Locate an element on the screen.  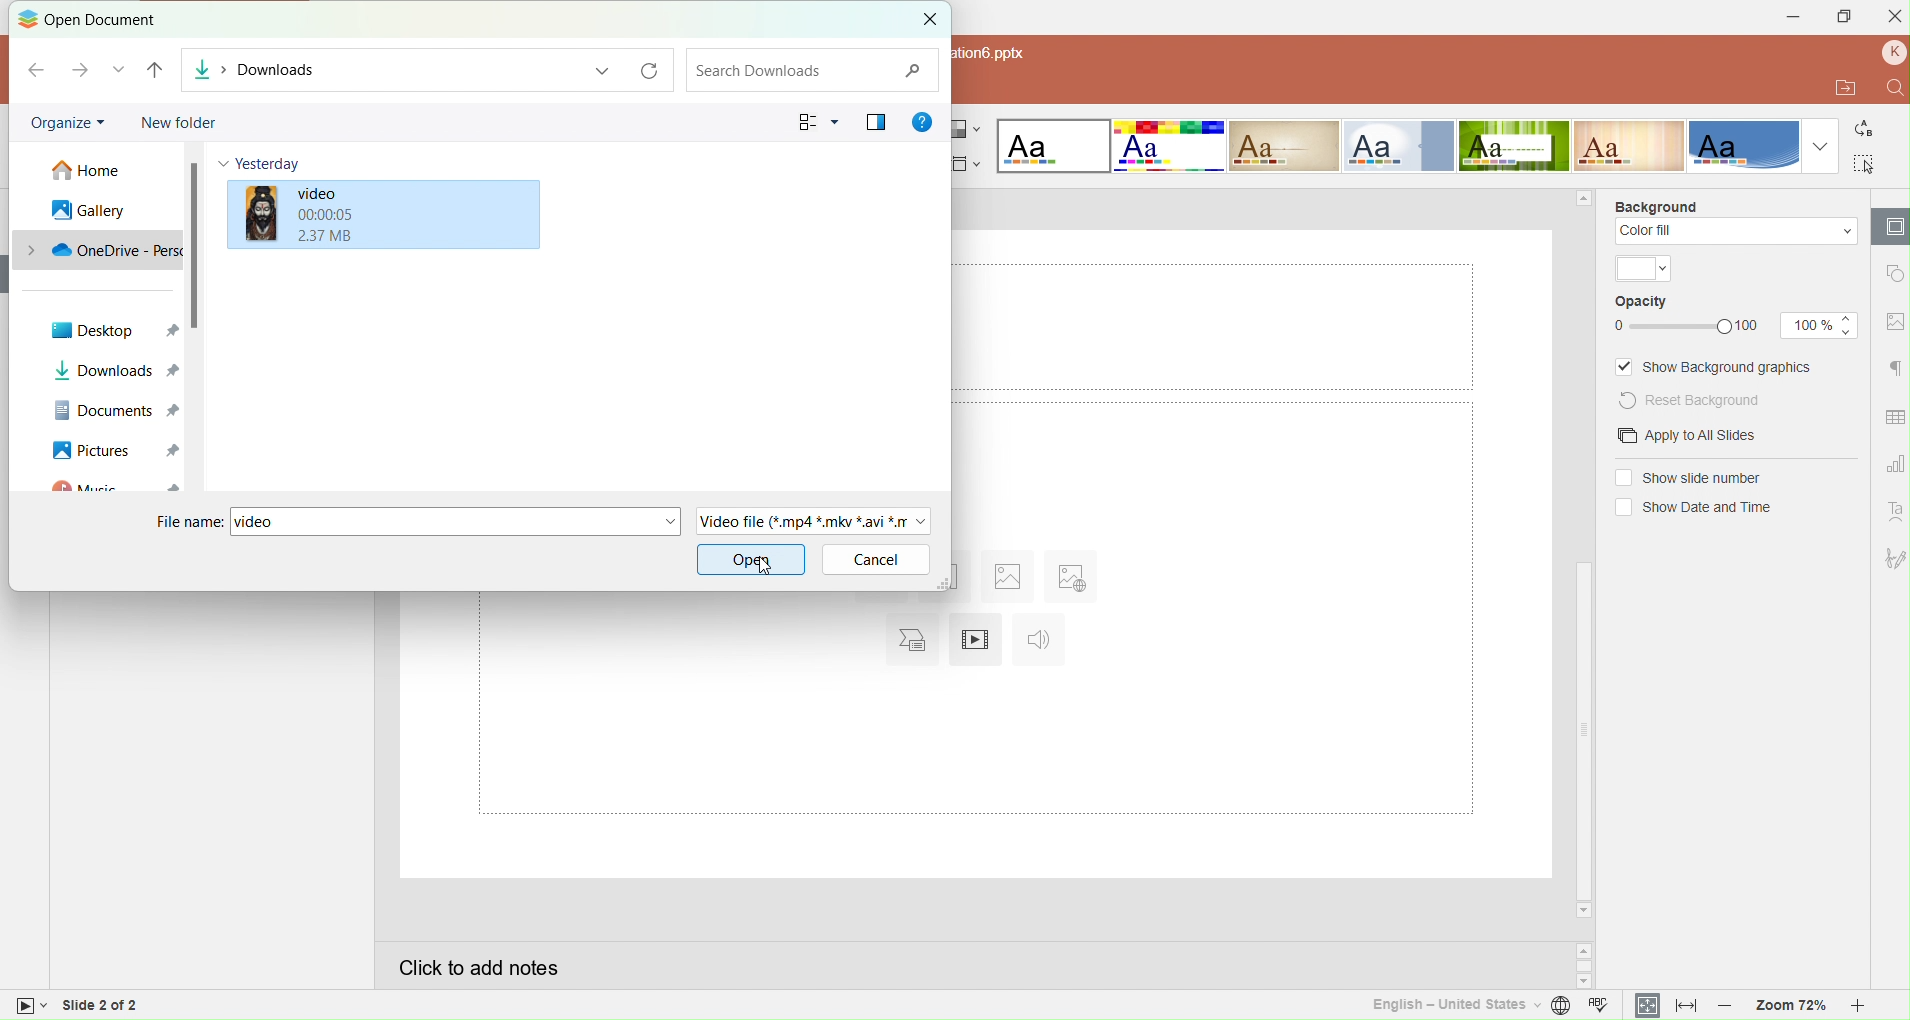
Opacity is located at coordinates (1640, 302).